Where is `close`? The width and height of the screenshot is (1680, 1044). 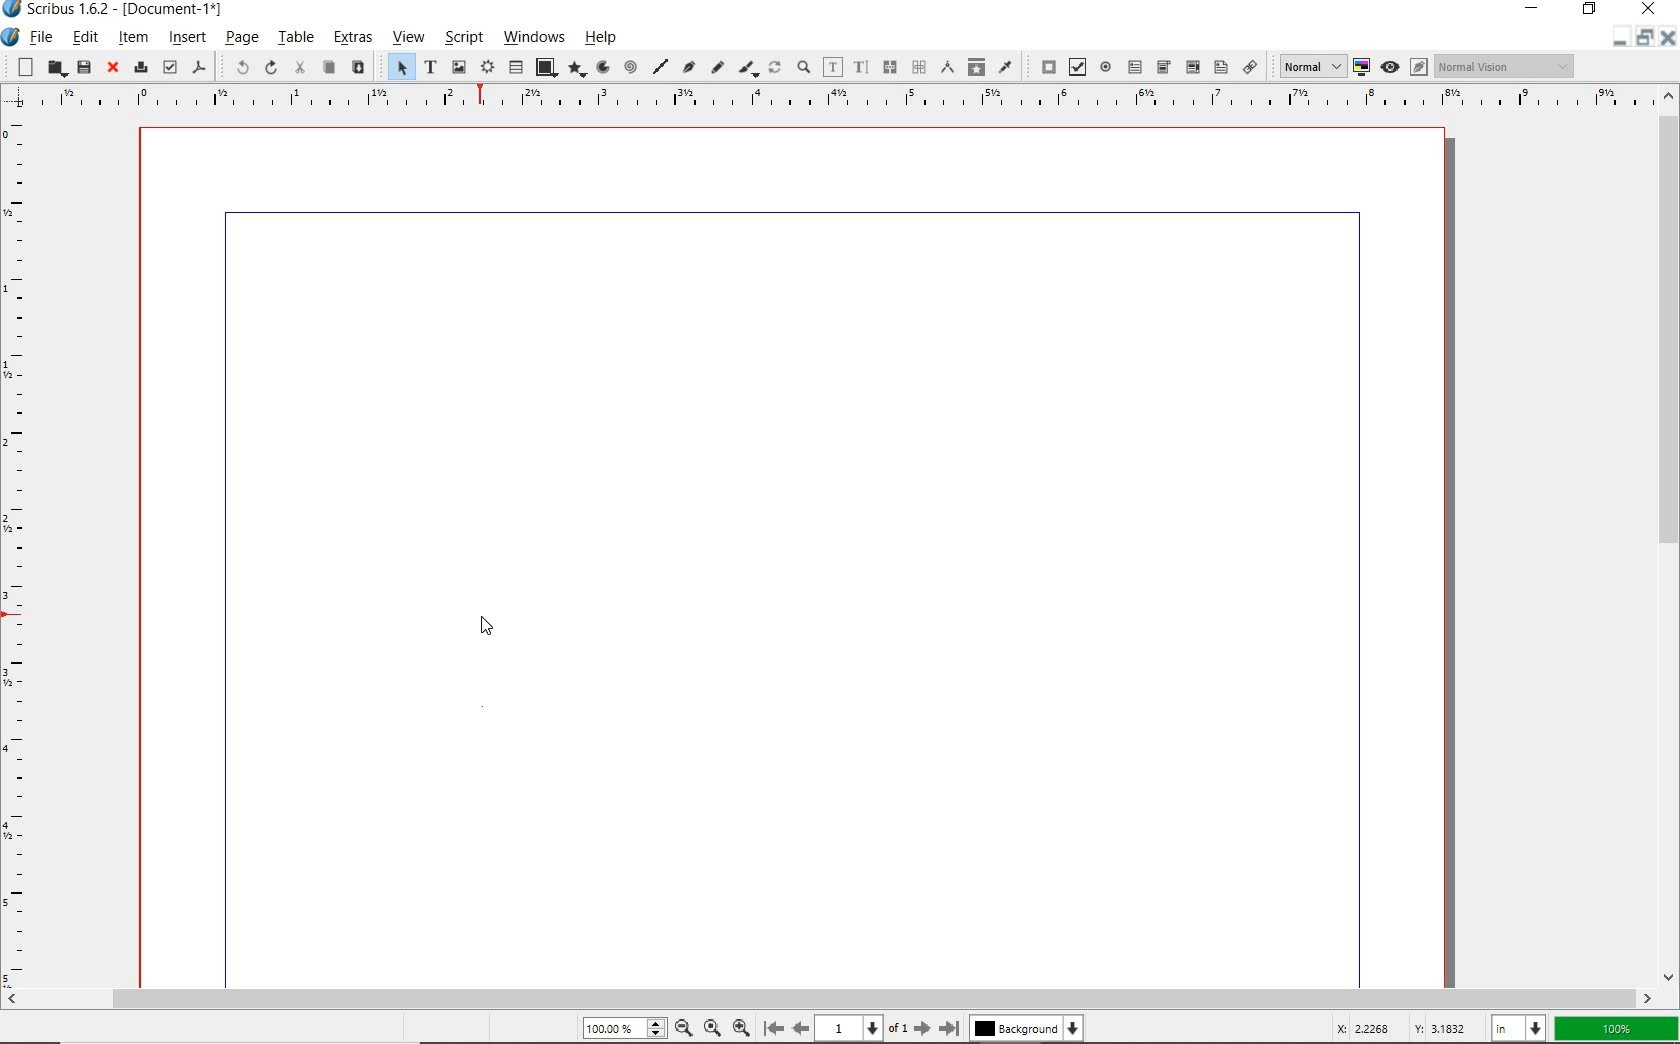 close is located at coordinates (1649, 9).